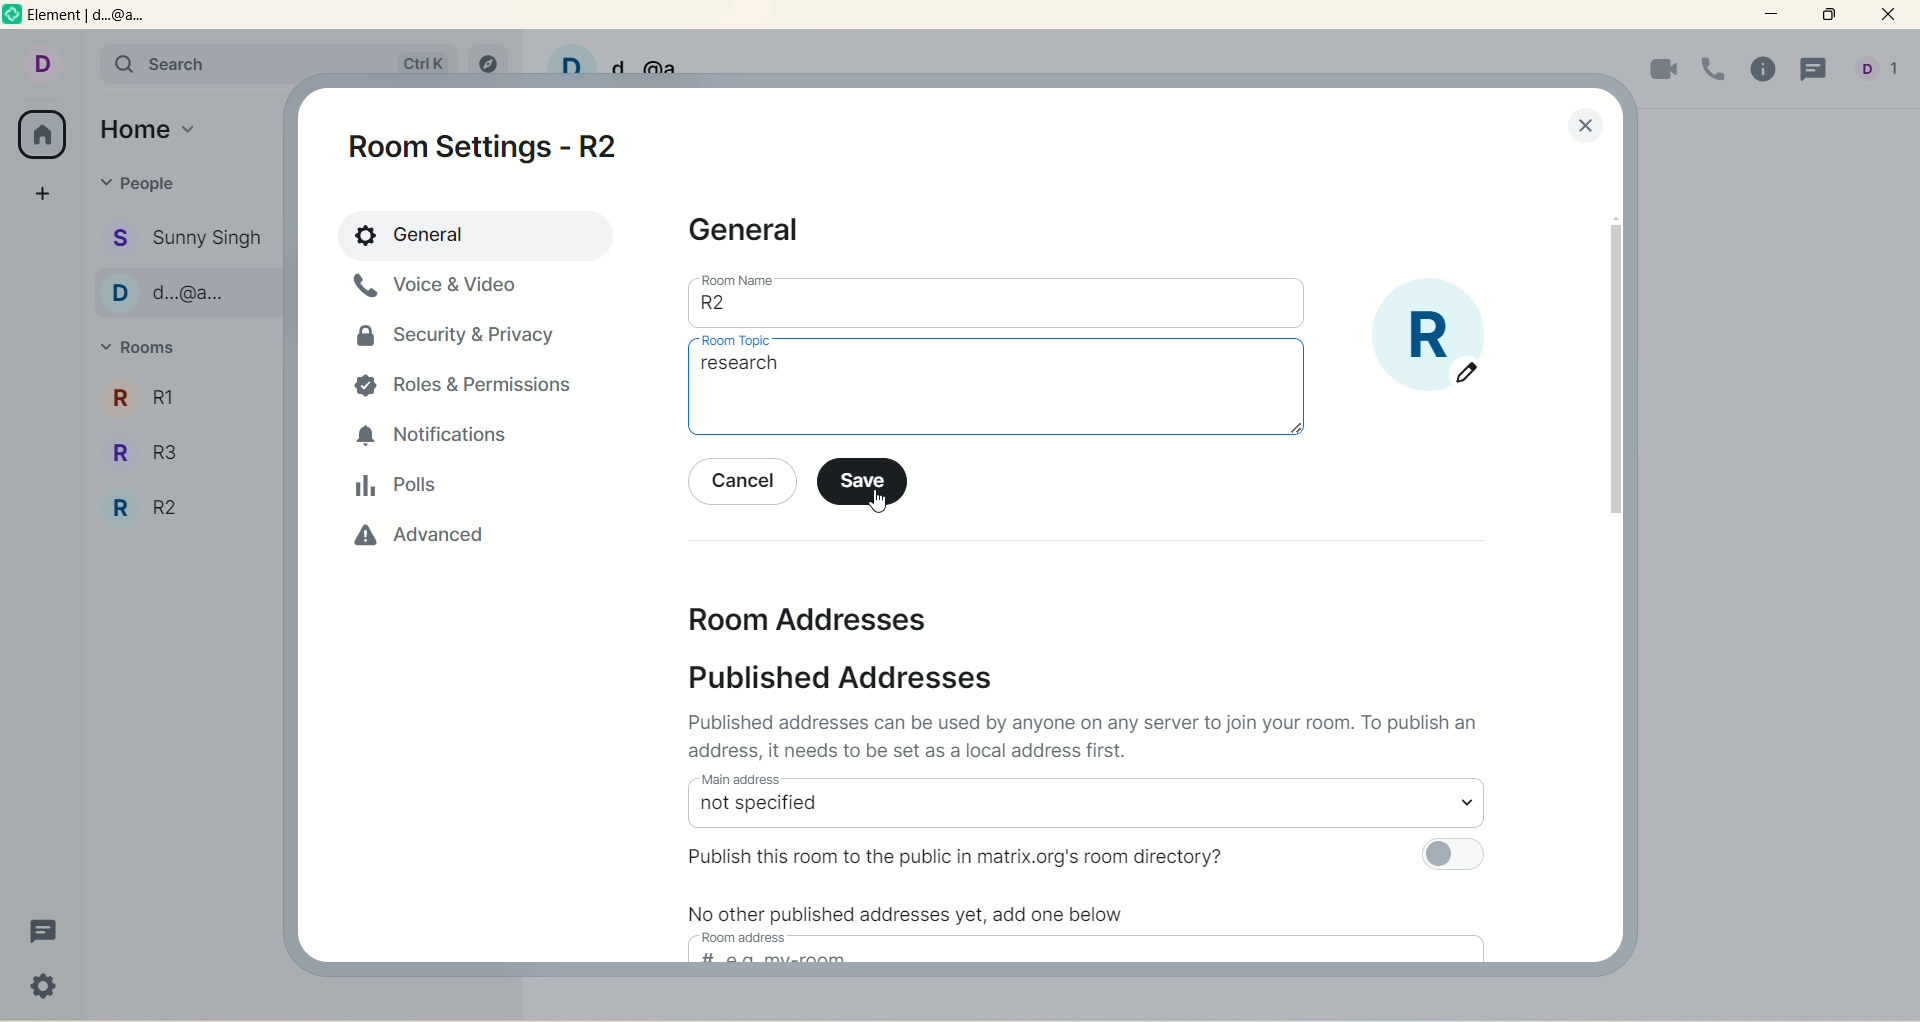  I want to click on roles and permissions, so click(471, 388).